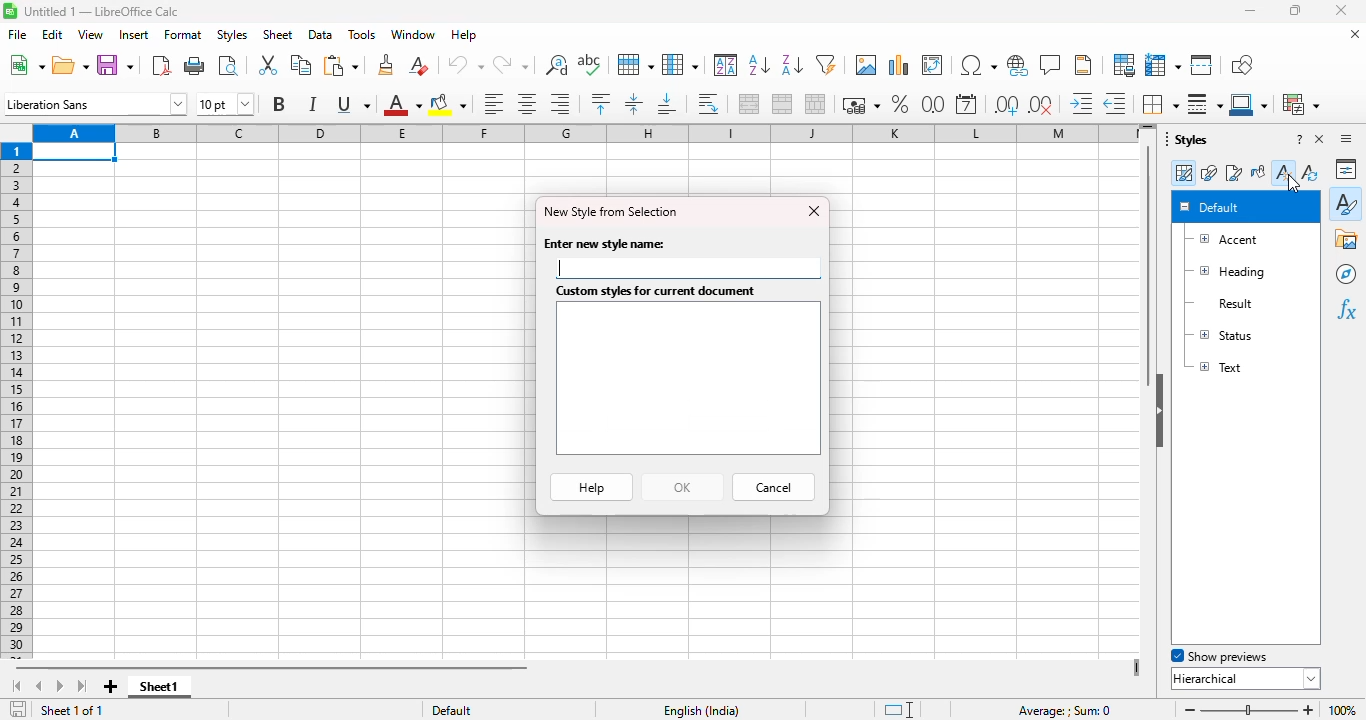  I want to click on rows, so click(17, 401).